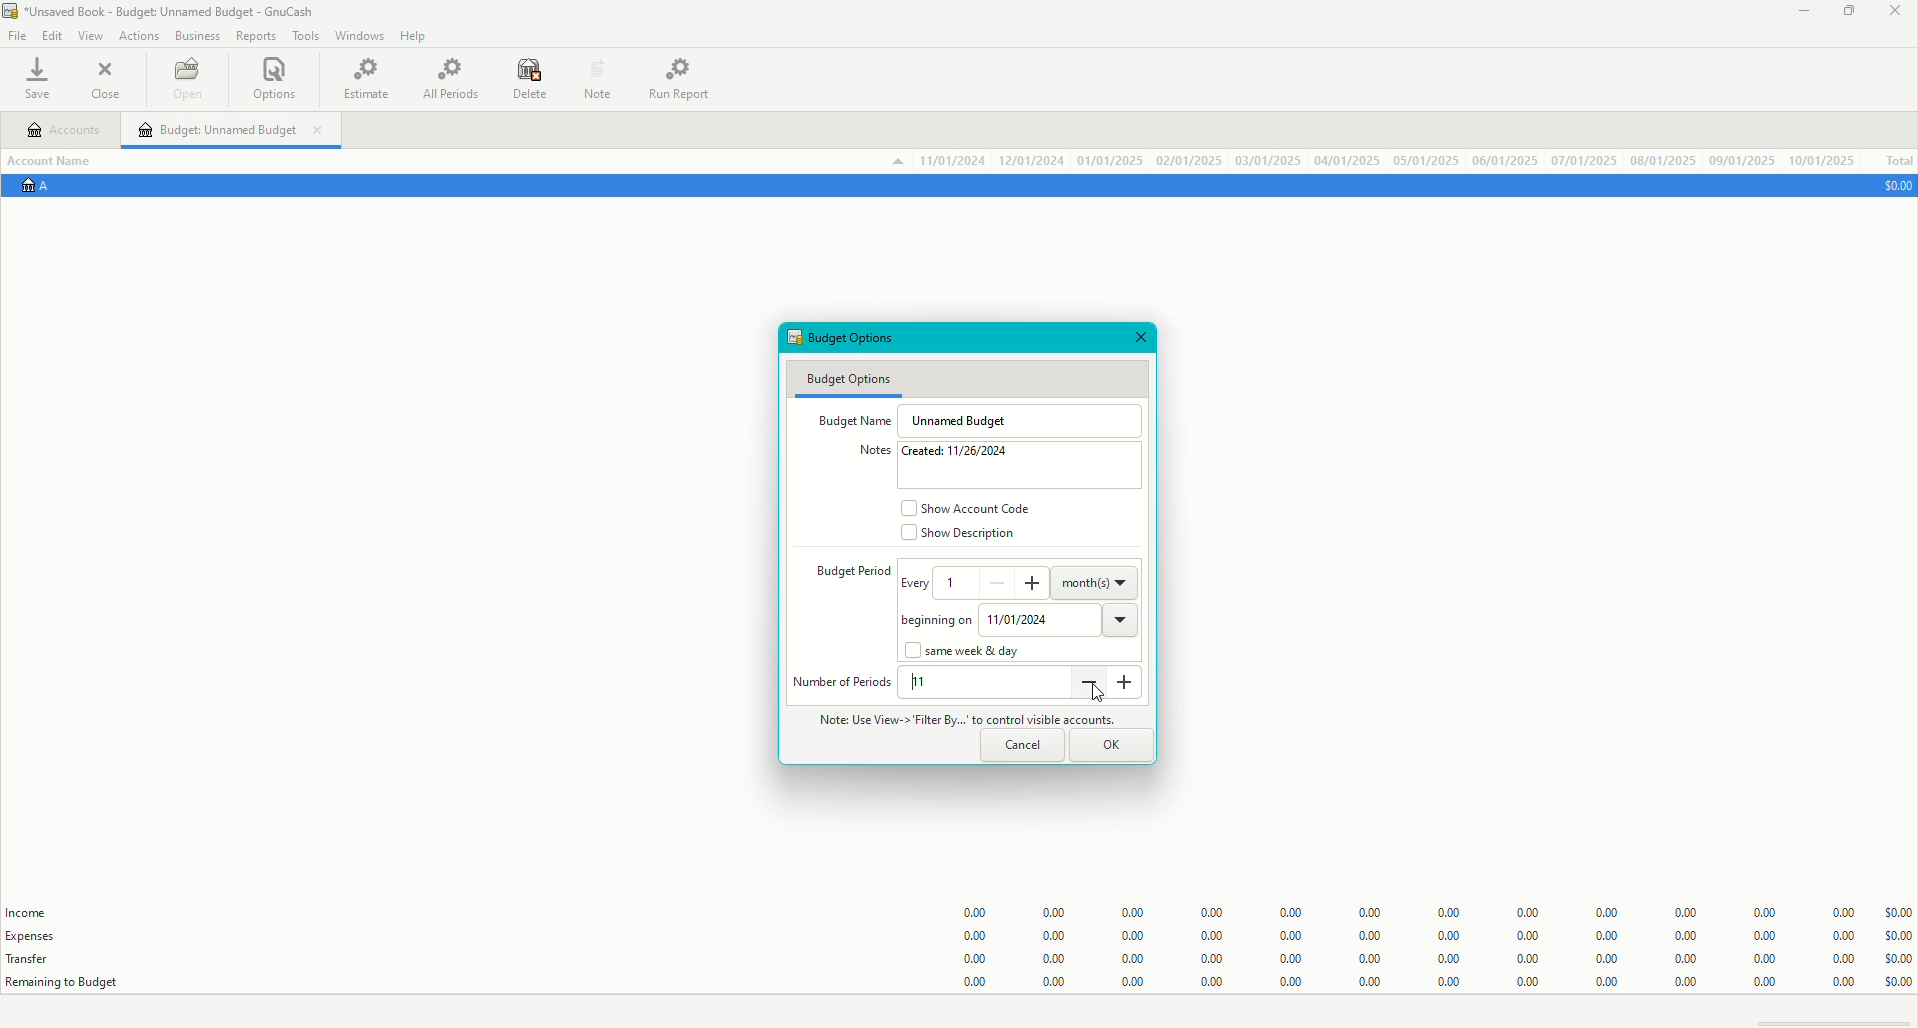 The image size is (1918, 1028). I want to click on Unnamed Budget, so click(967, 420).